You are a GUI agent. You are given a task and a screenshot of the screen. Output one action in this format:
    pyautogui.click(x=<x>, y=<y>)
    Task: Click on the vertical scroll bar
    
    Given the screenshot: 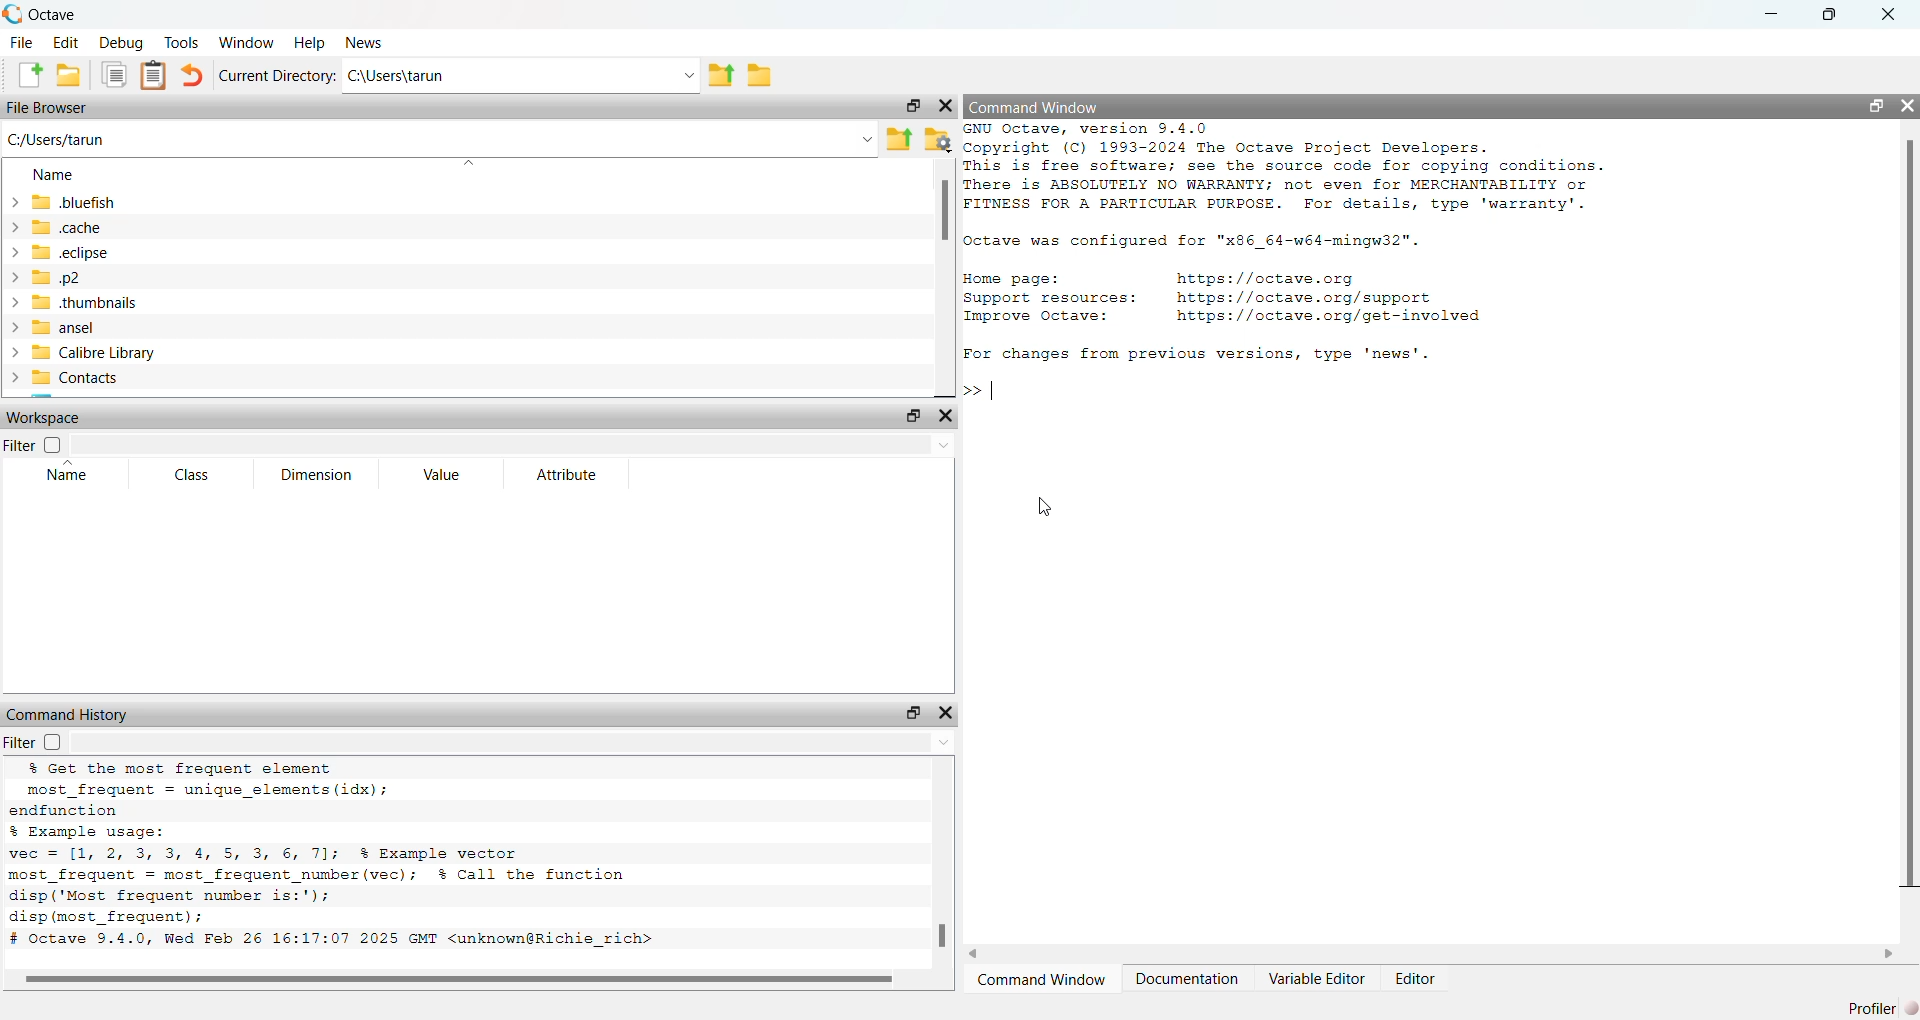 What is the action you would take?
    pyautogui.click(x=946, y=279)
    